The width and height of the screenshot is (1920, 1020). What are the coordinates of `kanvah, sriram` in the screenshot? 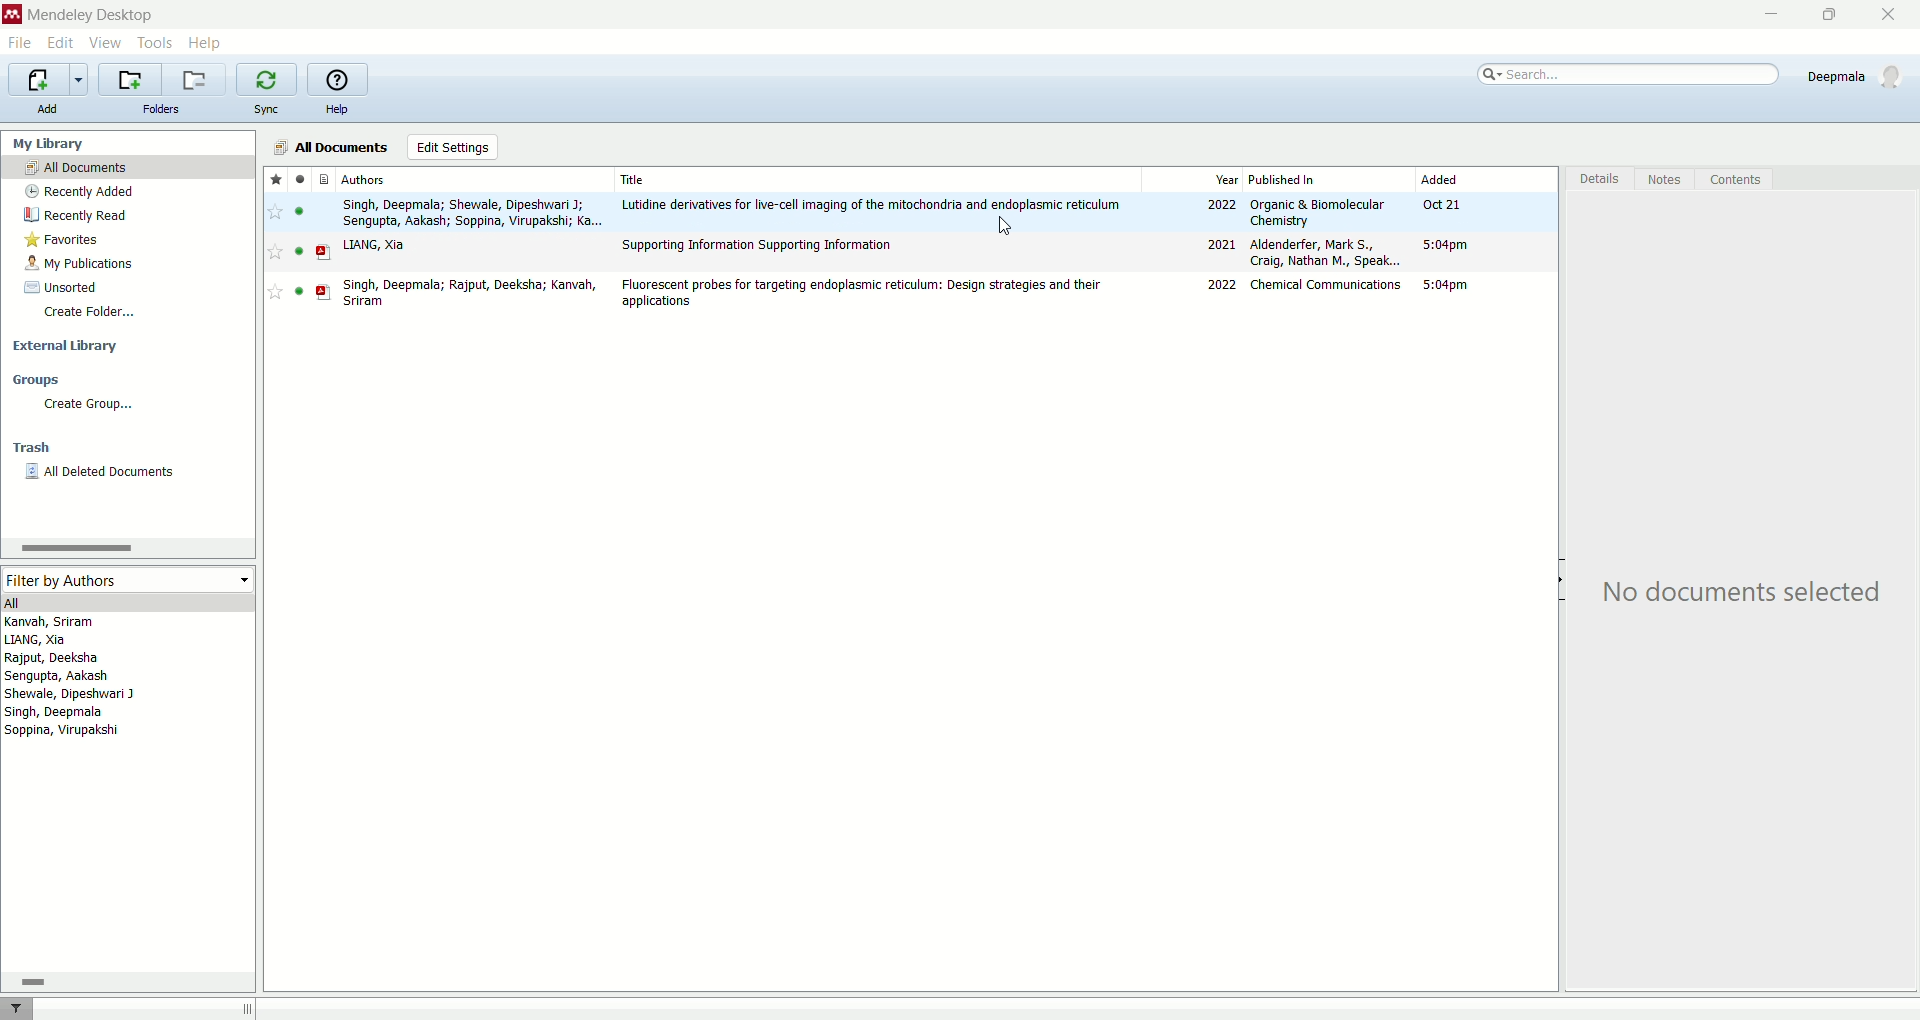 It's located at (51, 622).